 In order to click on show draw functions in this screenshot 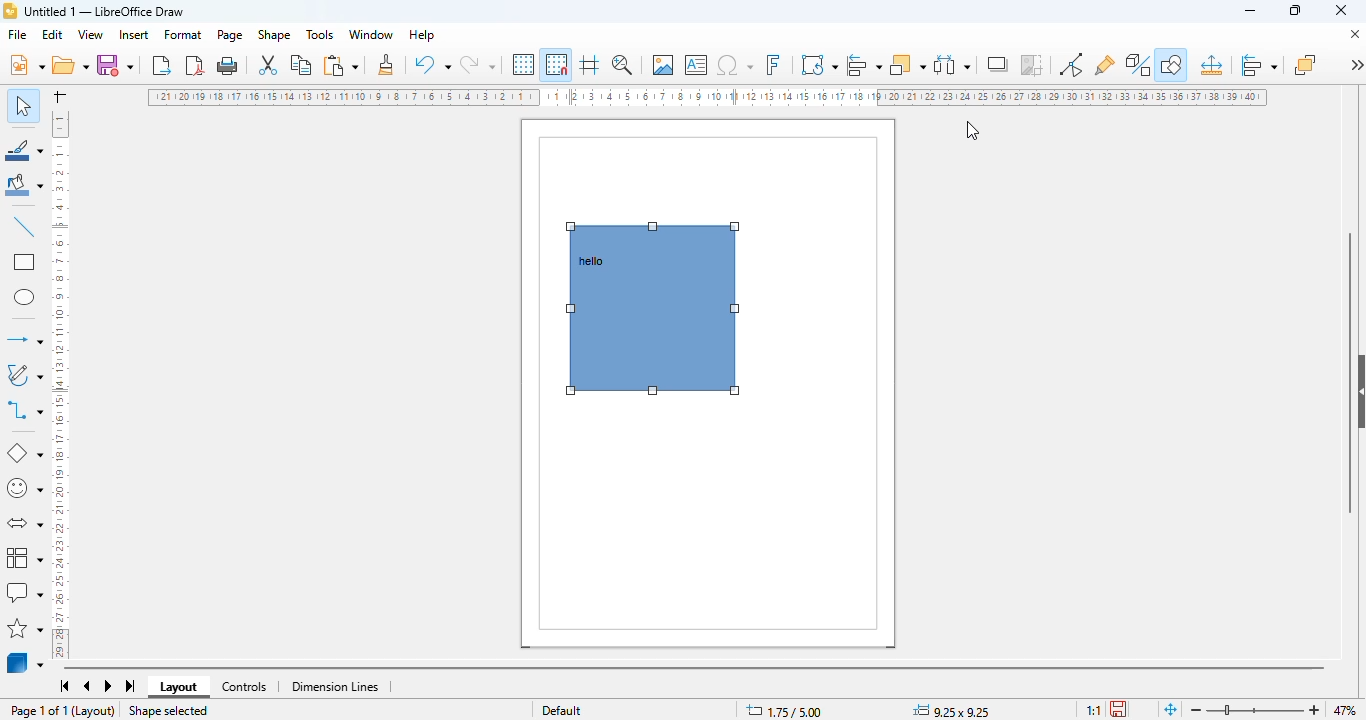, I will do `click(1171, 65)`.